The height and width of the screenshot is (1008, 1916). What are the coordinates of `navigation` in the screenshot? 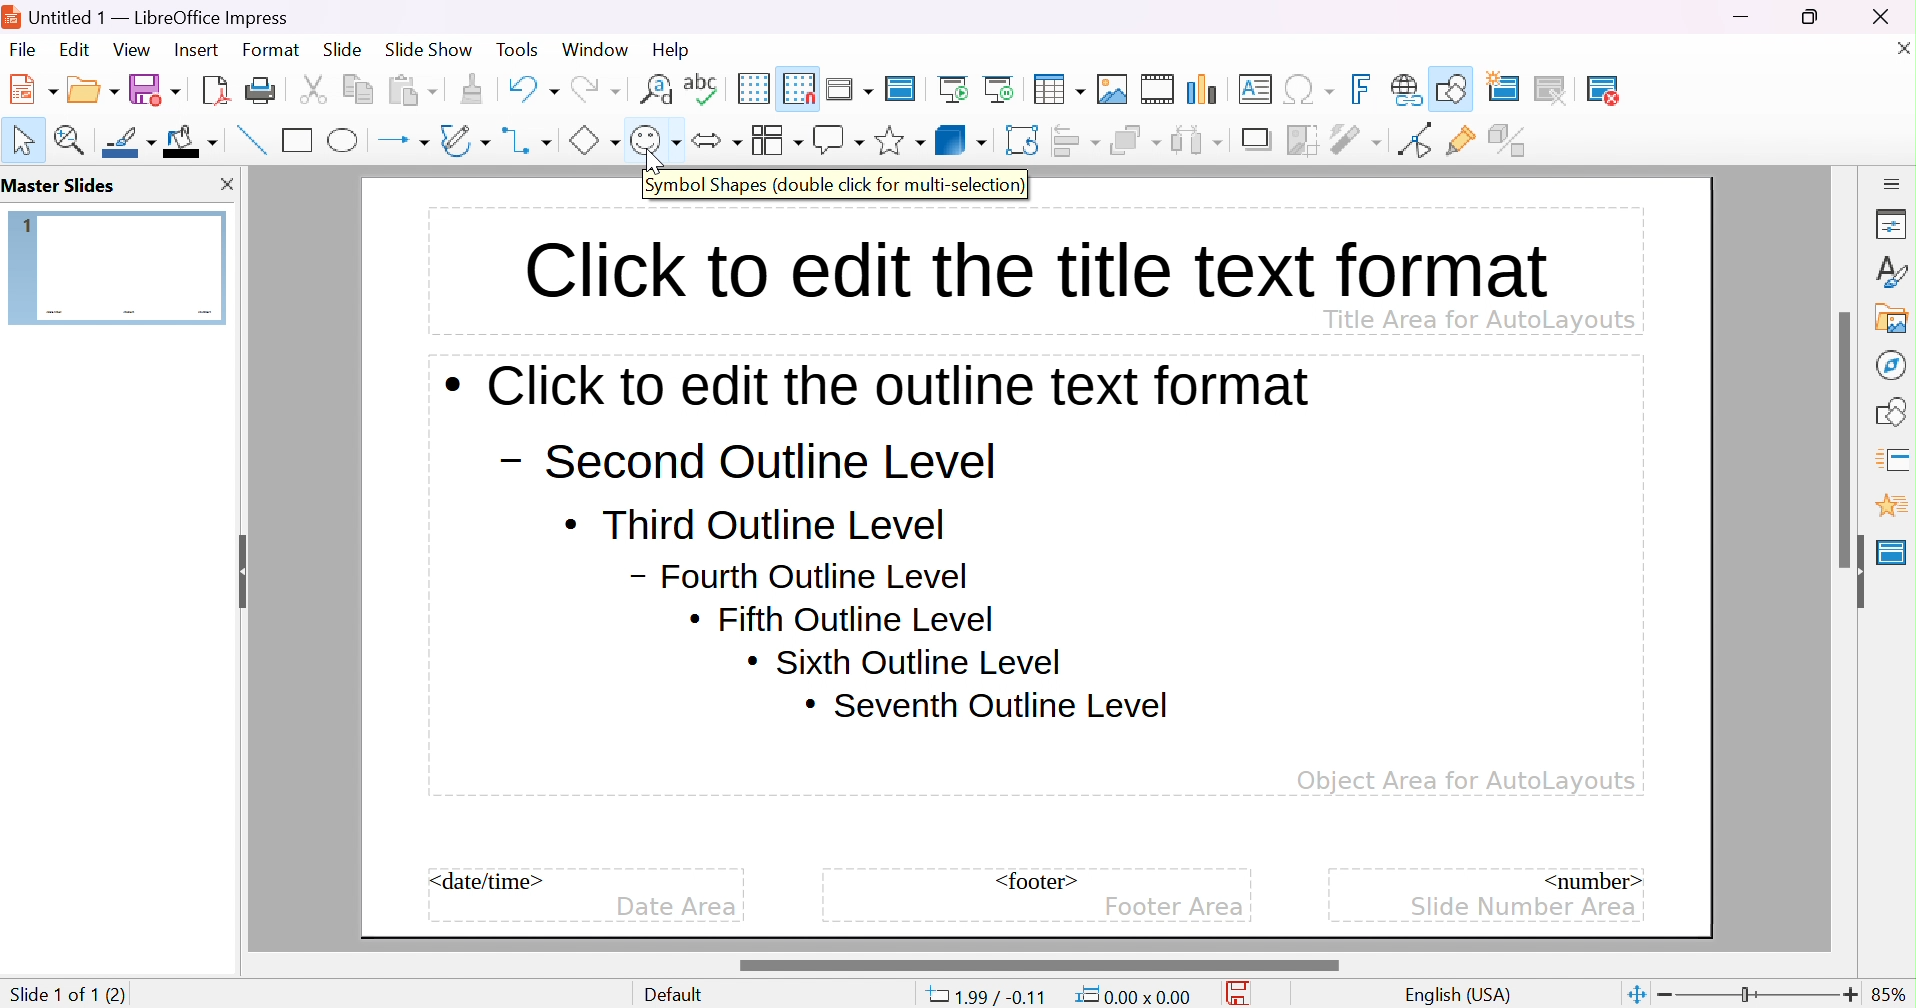 It's located at (1889, 364).